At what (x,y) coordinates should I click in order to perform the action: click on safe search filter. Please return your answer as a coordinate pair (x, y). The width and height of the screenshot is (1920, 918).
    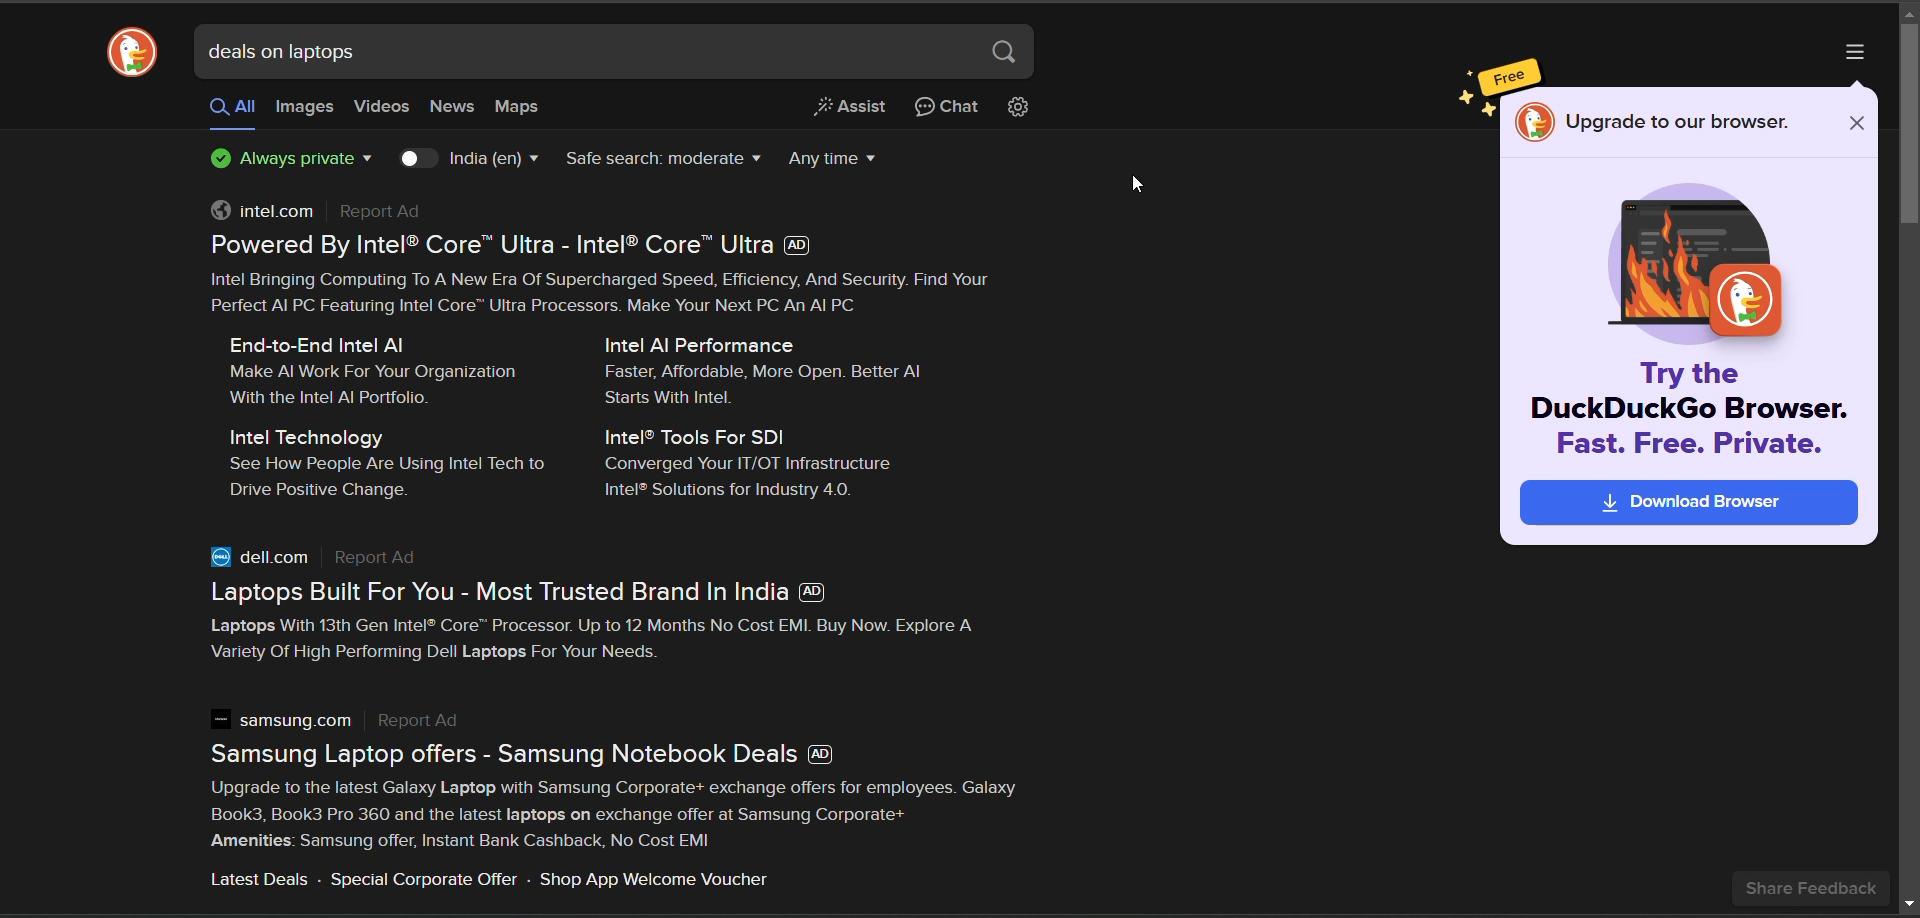
    Looking at the image, I should click on (661, 162).